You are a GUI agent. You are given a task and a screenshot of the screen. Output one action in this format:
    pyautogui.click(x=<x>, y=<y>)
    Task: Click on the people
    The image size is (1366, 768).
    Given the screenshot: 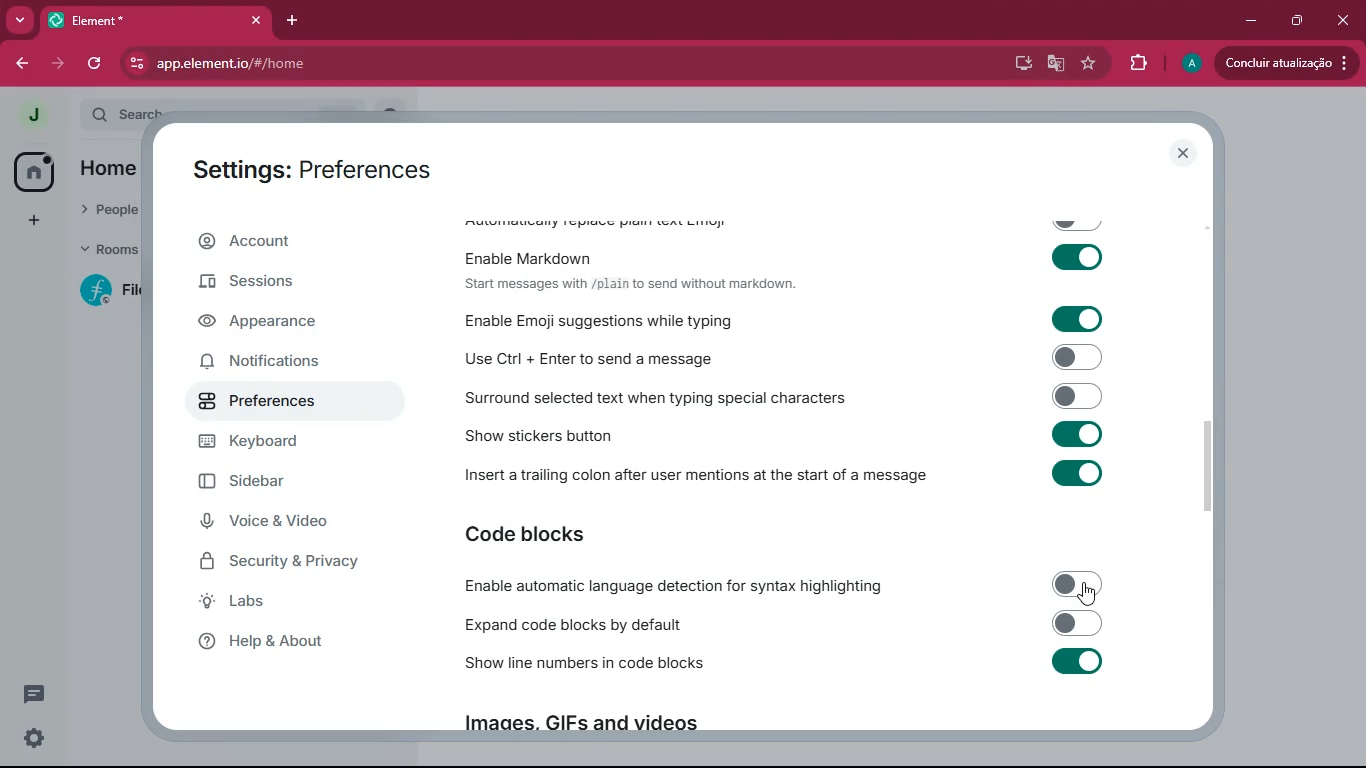 What is the action you would take?
    pyautogui.click(x=110, y=207)
    